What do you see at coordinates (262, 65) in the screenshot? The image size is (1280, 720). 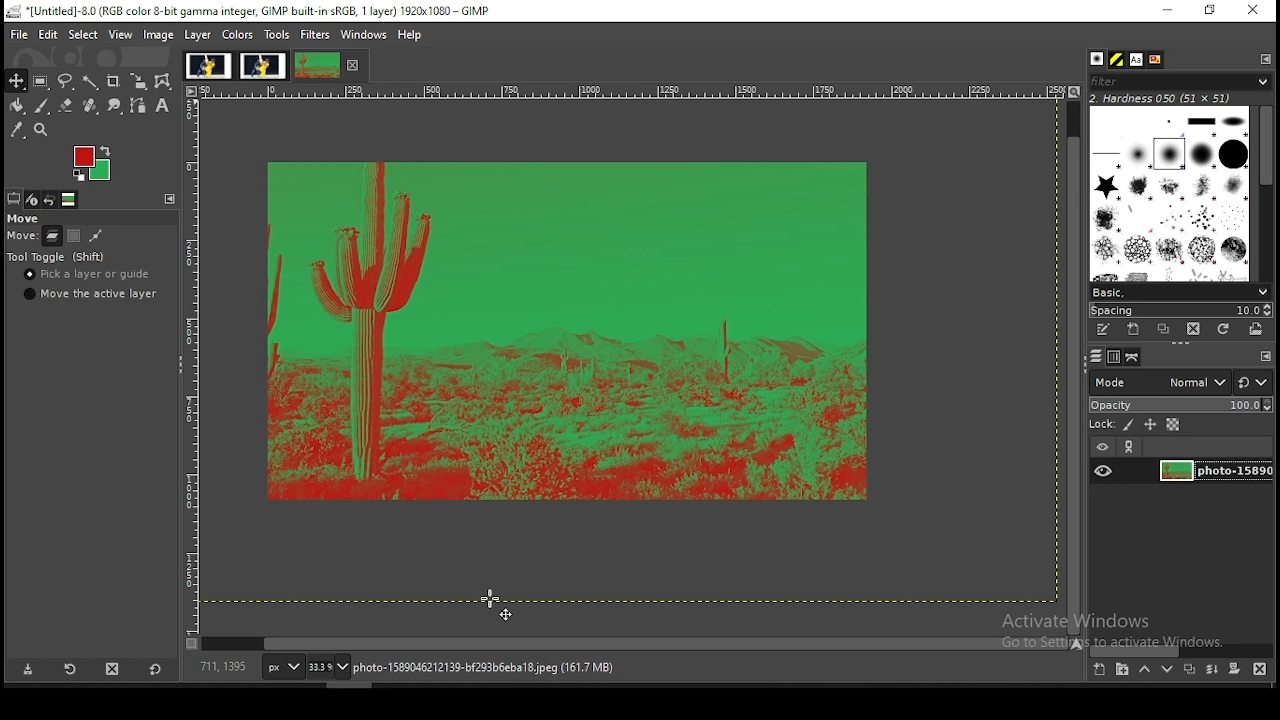 I see `image` at bounding box center [262, 65].